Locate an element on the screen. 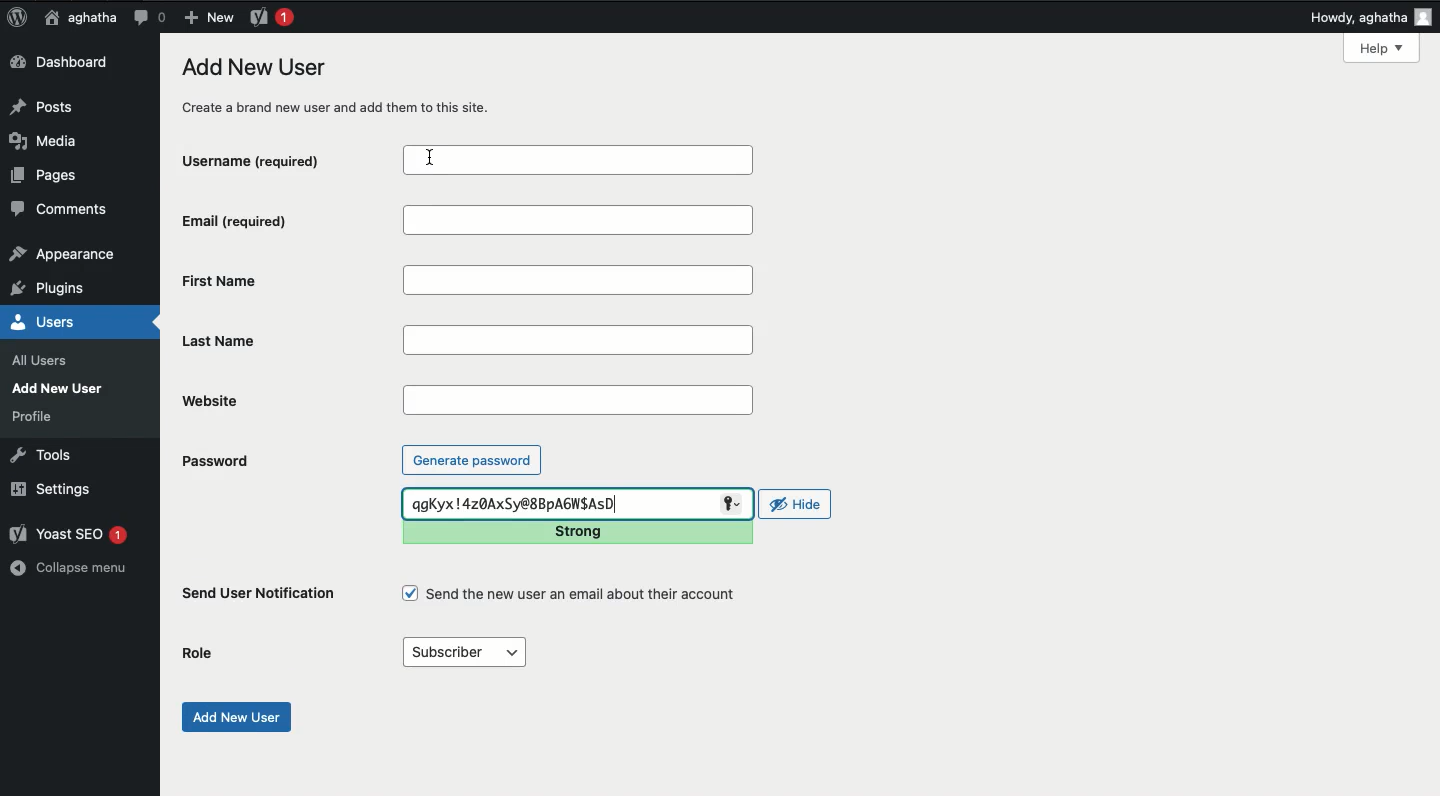  Howdy, aghatha is located at coordinates (1371, 17).